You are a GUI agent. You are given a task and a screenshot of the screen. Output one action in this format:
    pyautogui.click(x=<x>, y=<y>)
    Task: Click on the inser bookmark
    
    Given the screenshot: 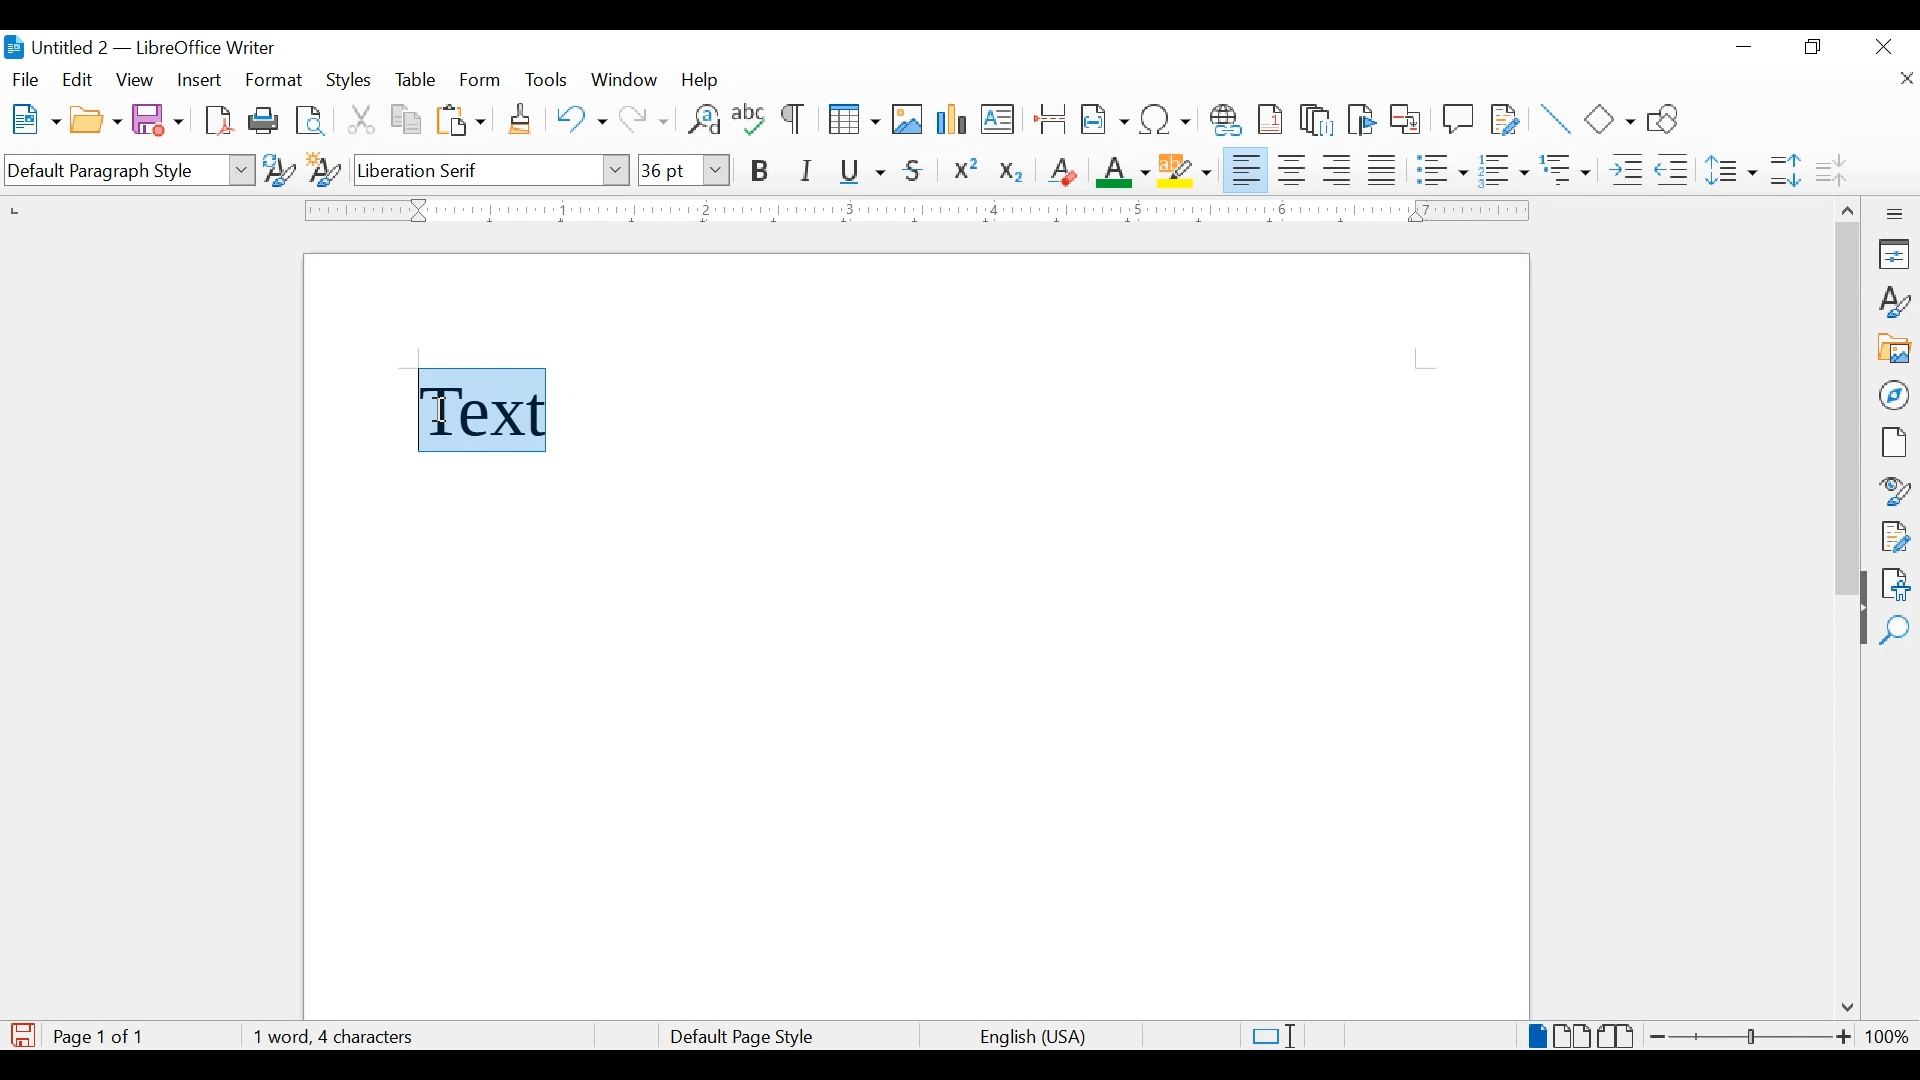 What is the action you would take?
    pyautogui.click(x=1361, y=120)
    